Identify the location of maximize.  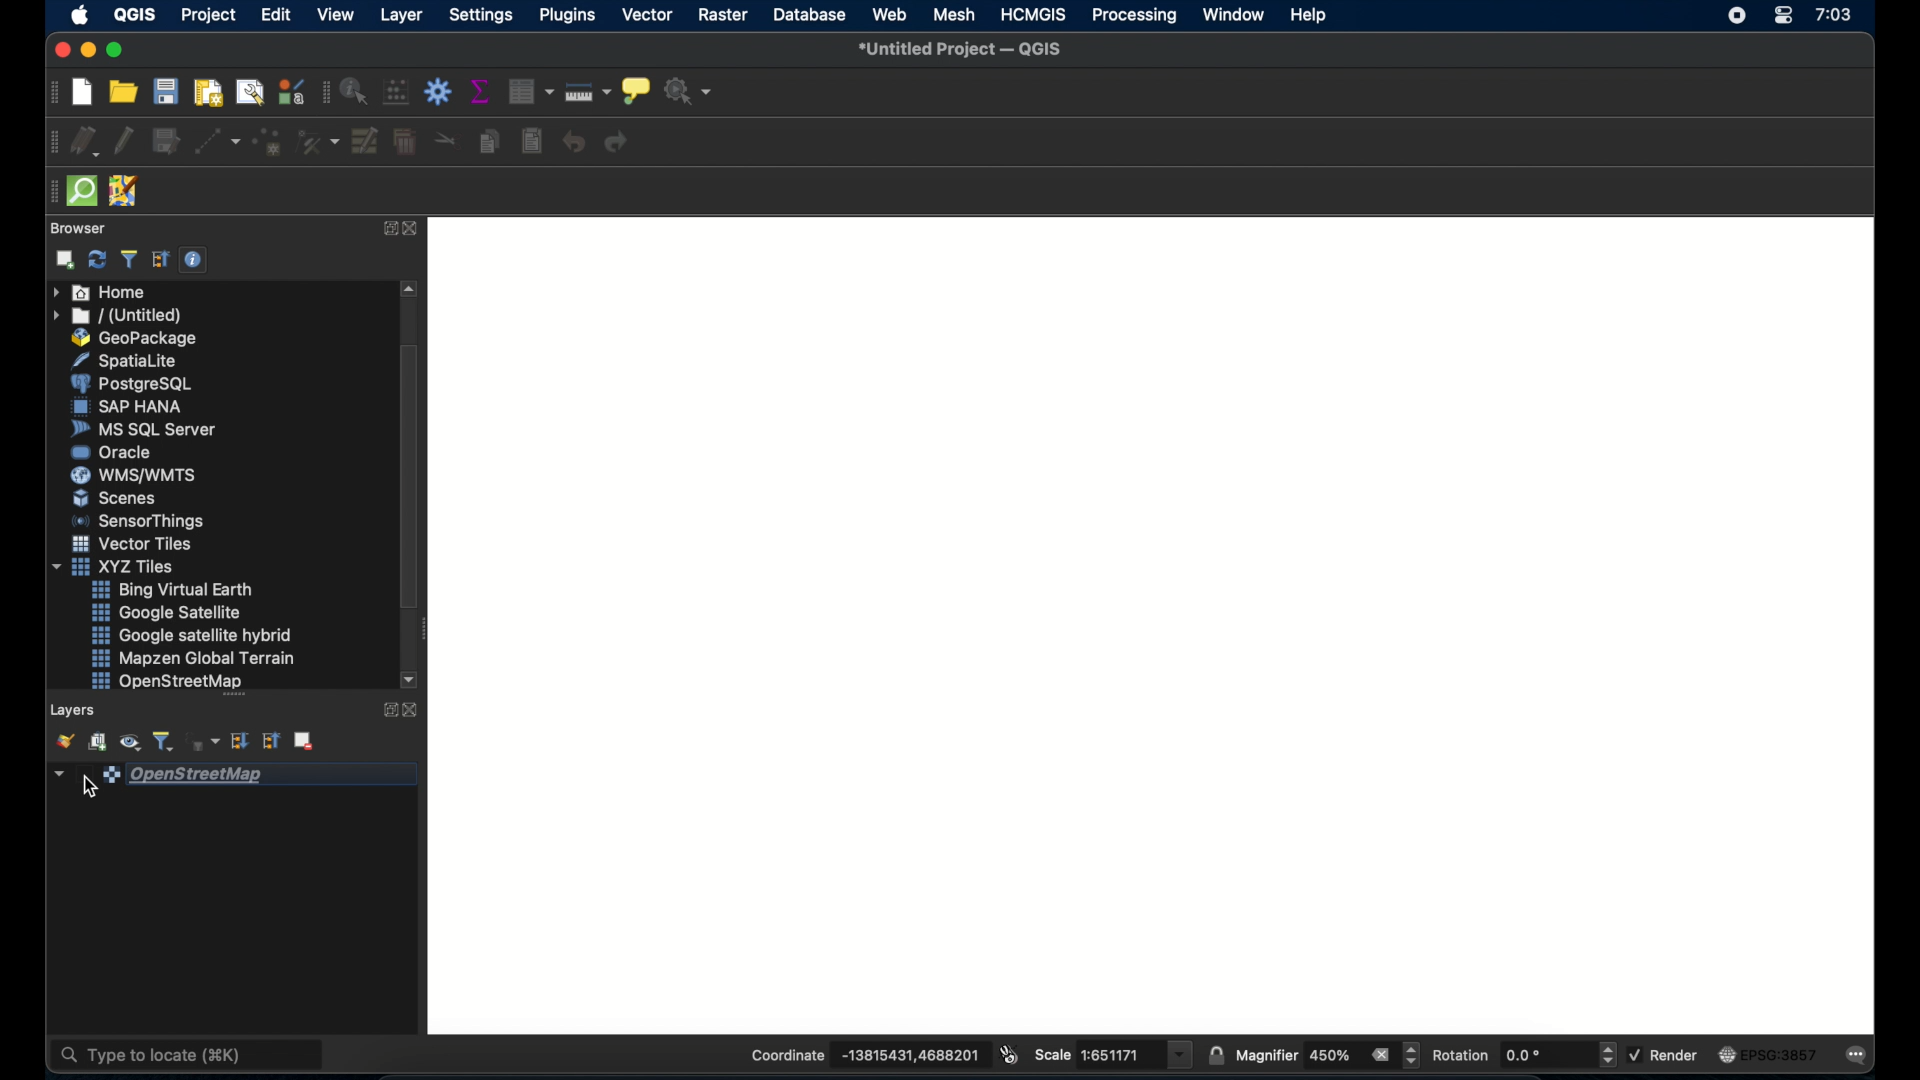
(114, 49).